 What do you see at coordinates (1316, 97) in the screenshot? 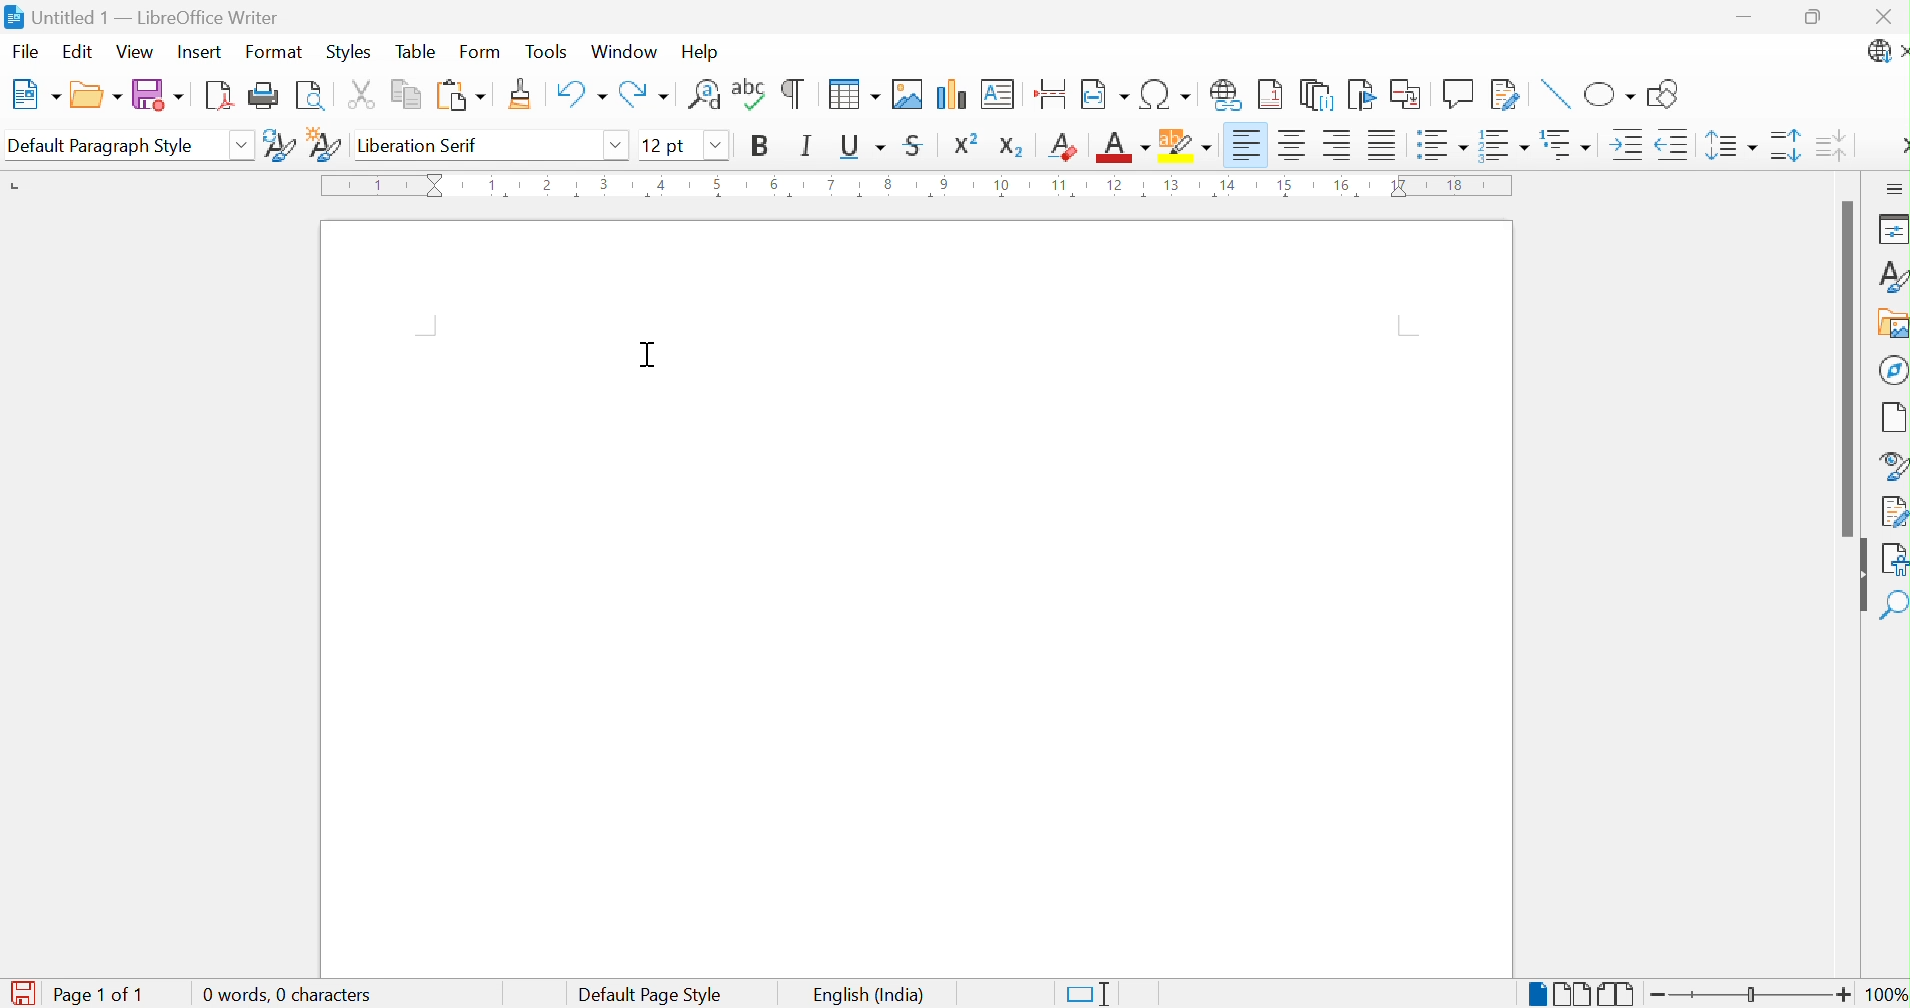
I see `Insert Endnote` at bounding box center [1316, 97].